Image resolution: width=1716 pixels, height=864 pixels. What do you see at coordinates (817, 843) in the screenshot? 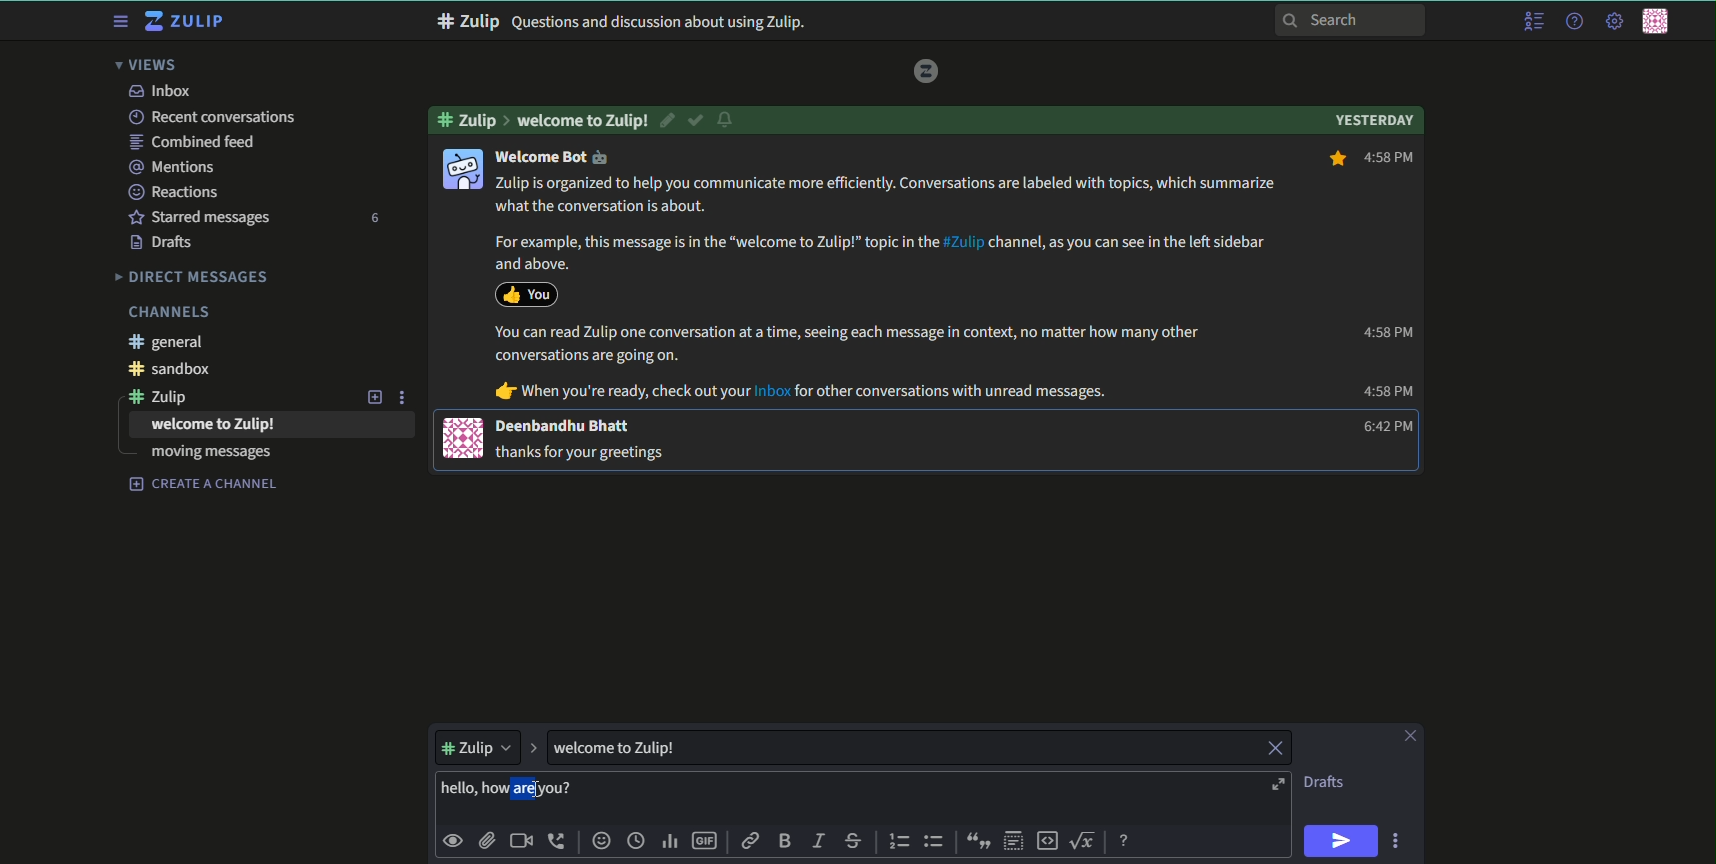
I see `italic` at bounding box center [817, 843].